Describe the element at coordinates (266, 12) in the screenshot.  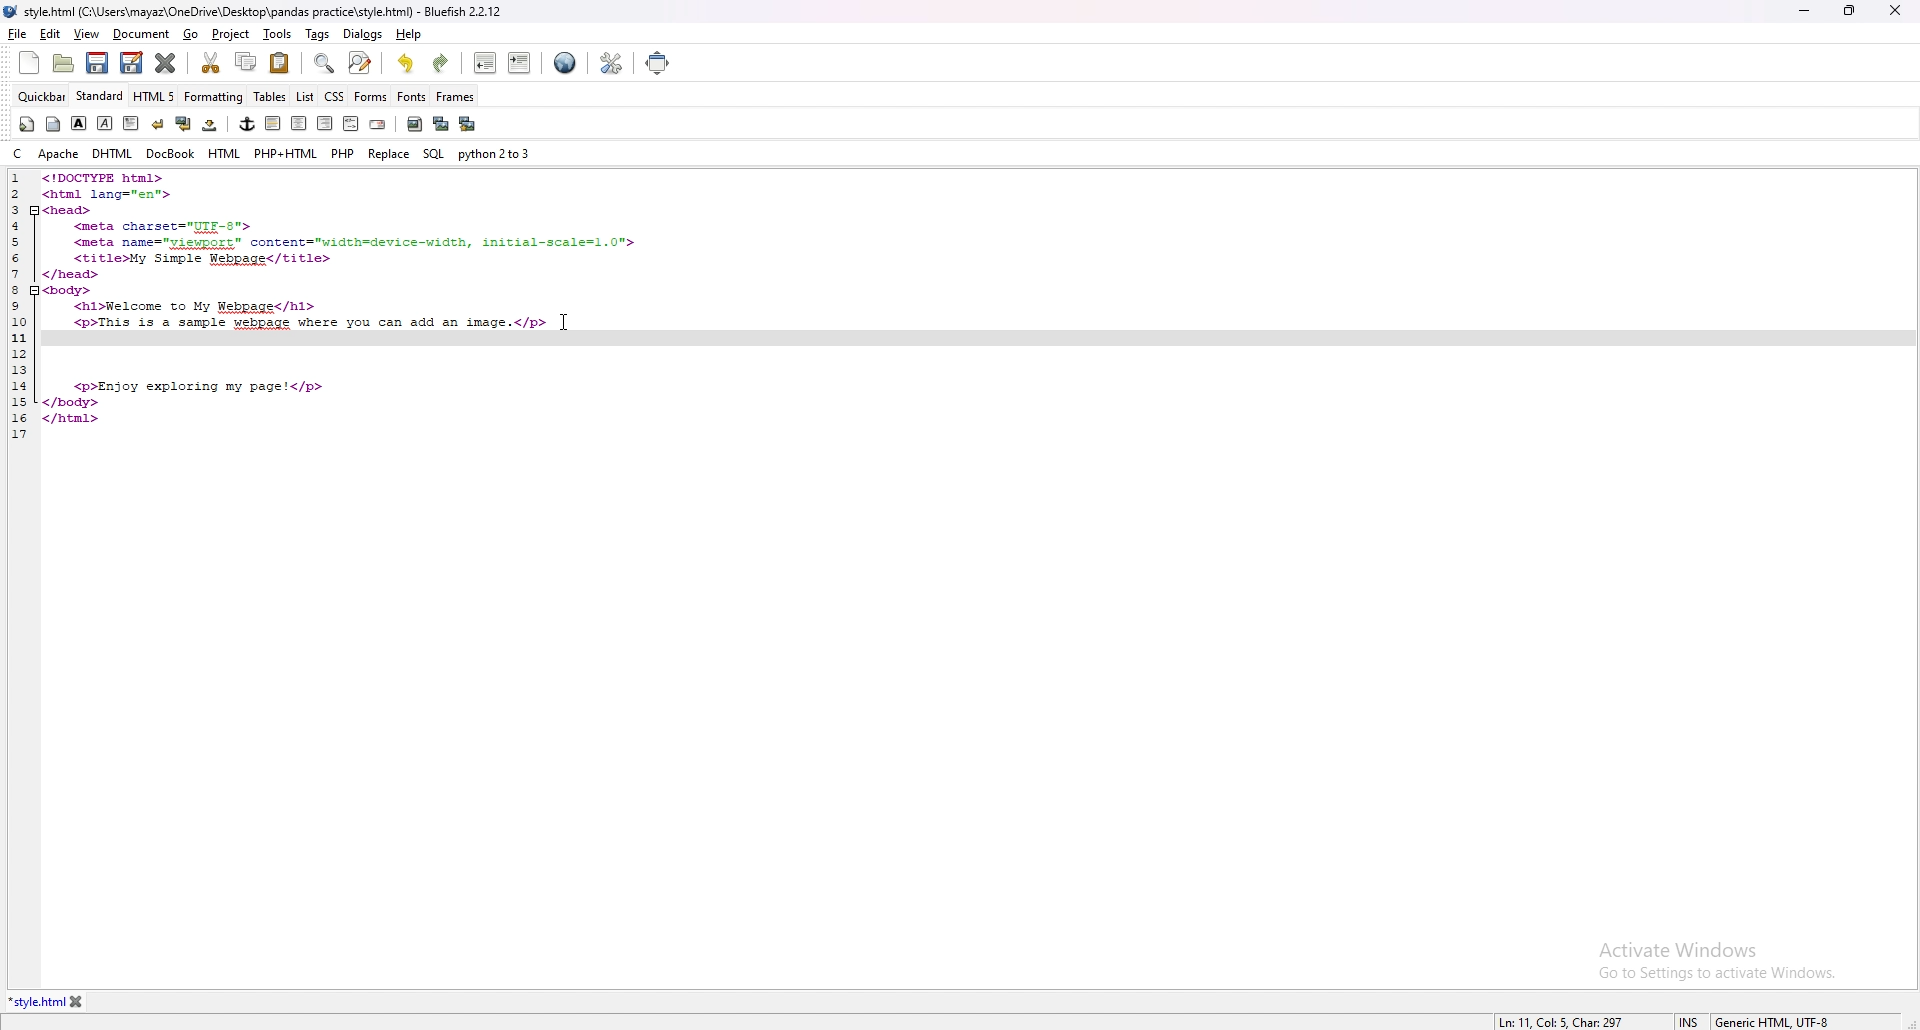
I see `style.htm| (C:A\Users\mayaz\OneDrive\Desktop\pandas practice\style.html) - Bluefish 2.2.12` at that location.